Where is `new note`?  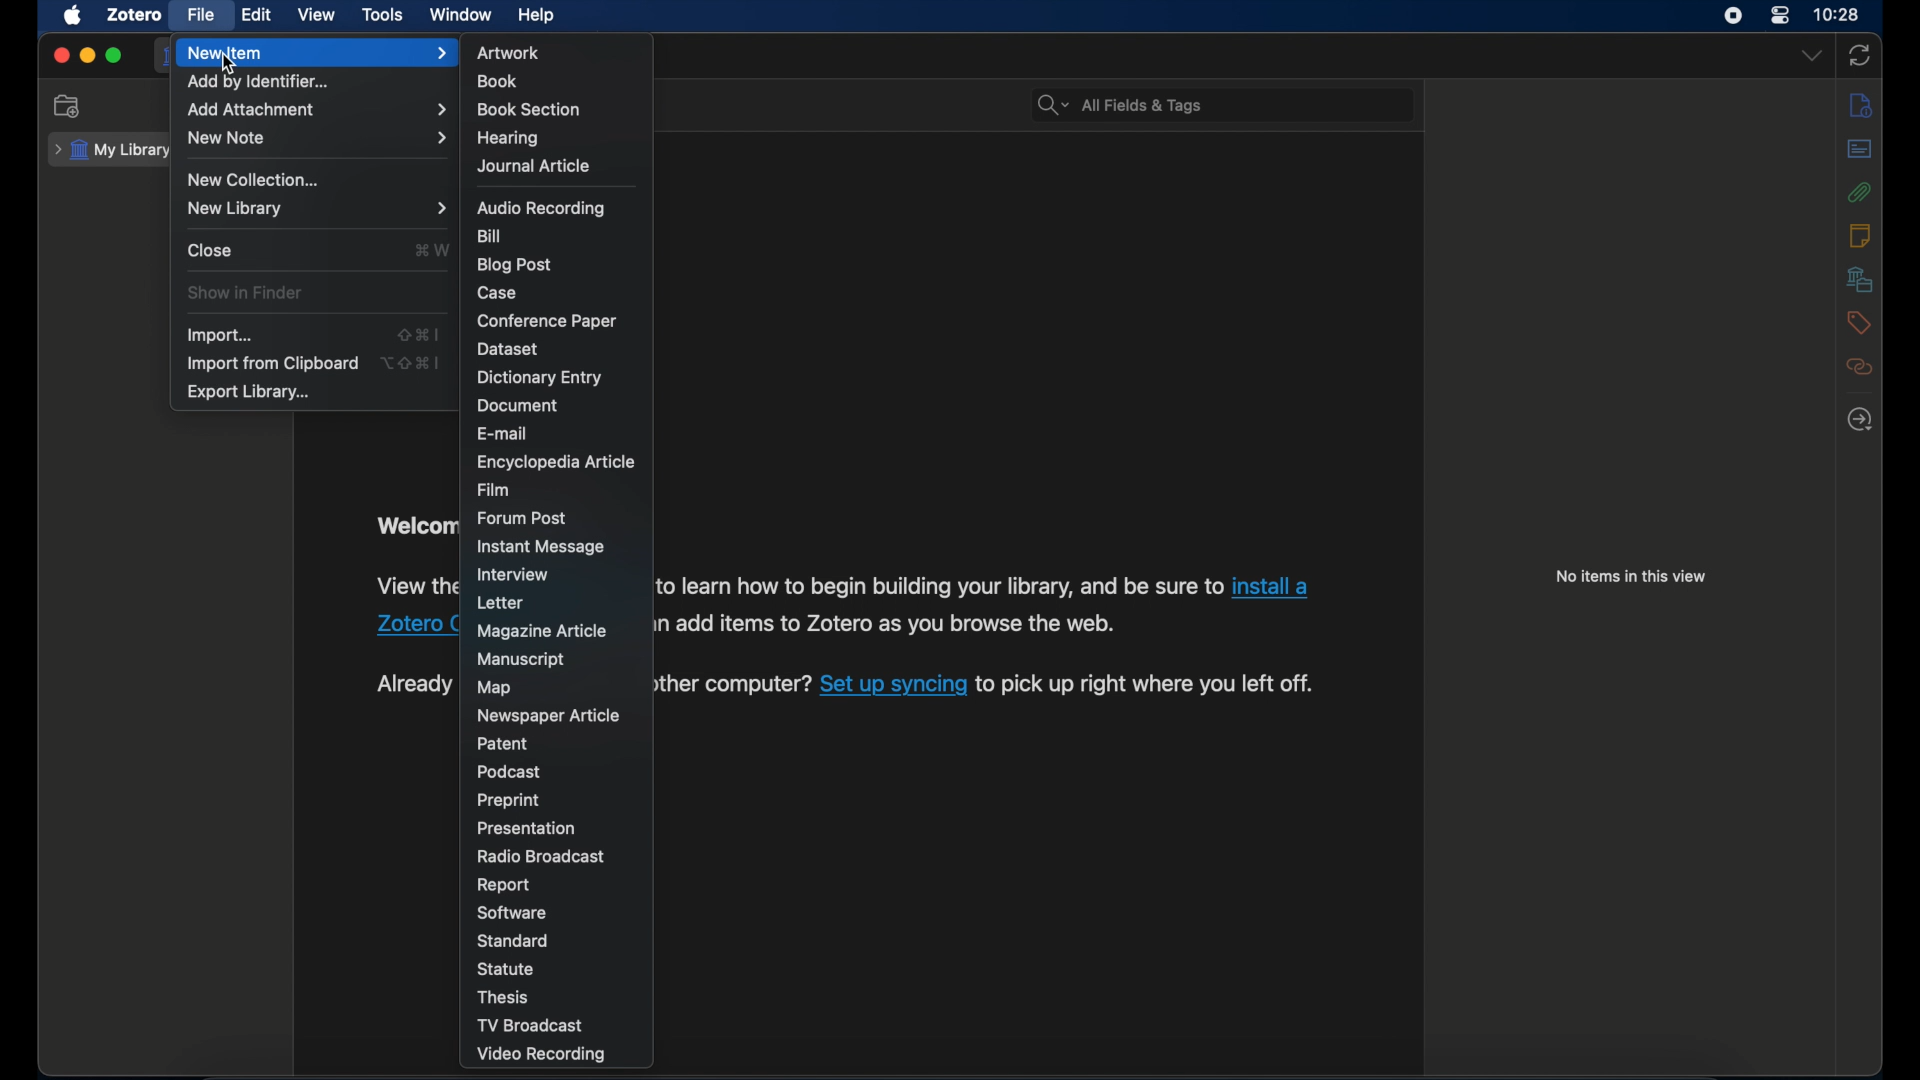 new note is located at coordinates (317, 138).